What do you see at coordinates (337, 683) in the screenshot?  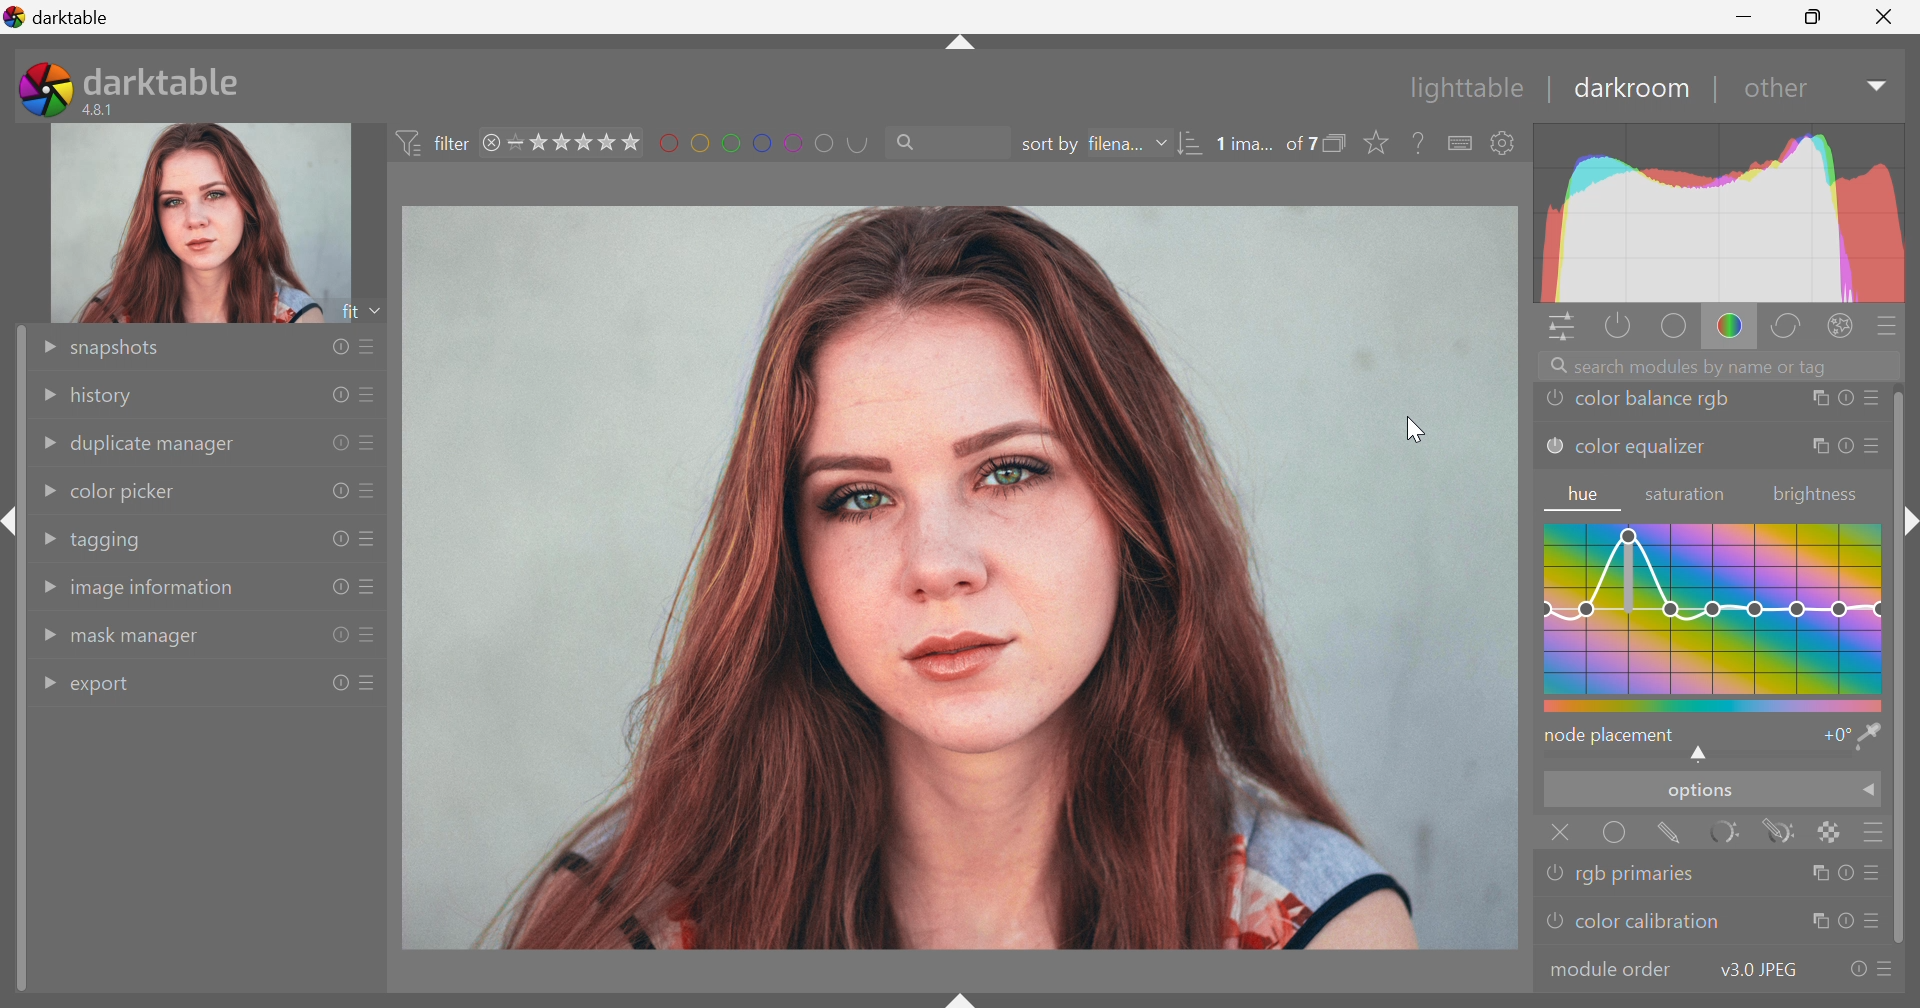 I see `reset` at bounding box center [337, 683].